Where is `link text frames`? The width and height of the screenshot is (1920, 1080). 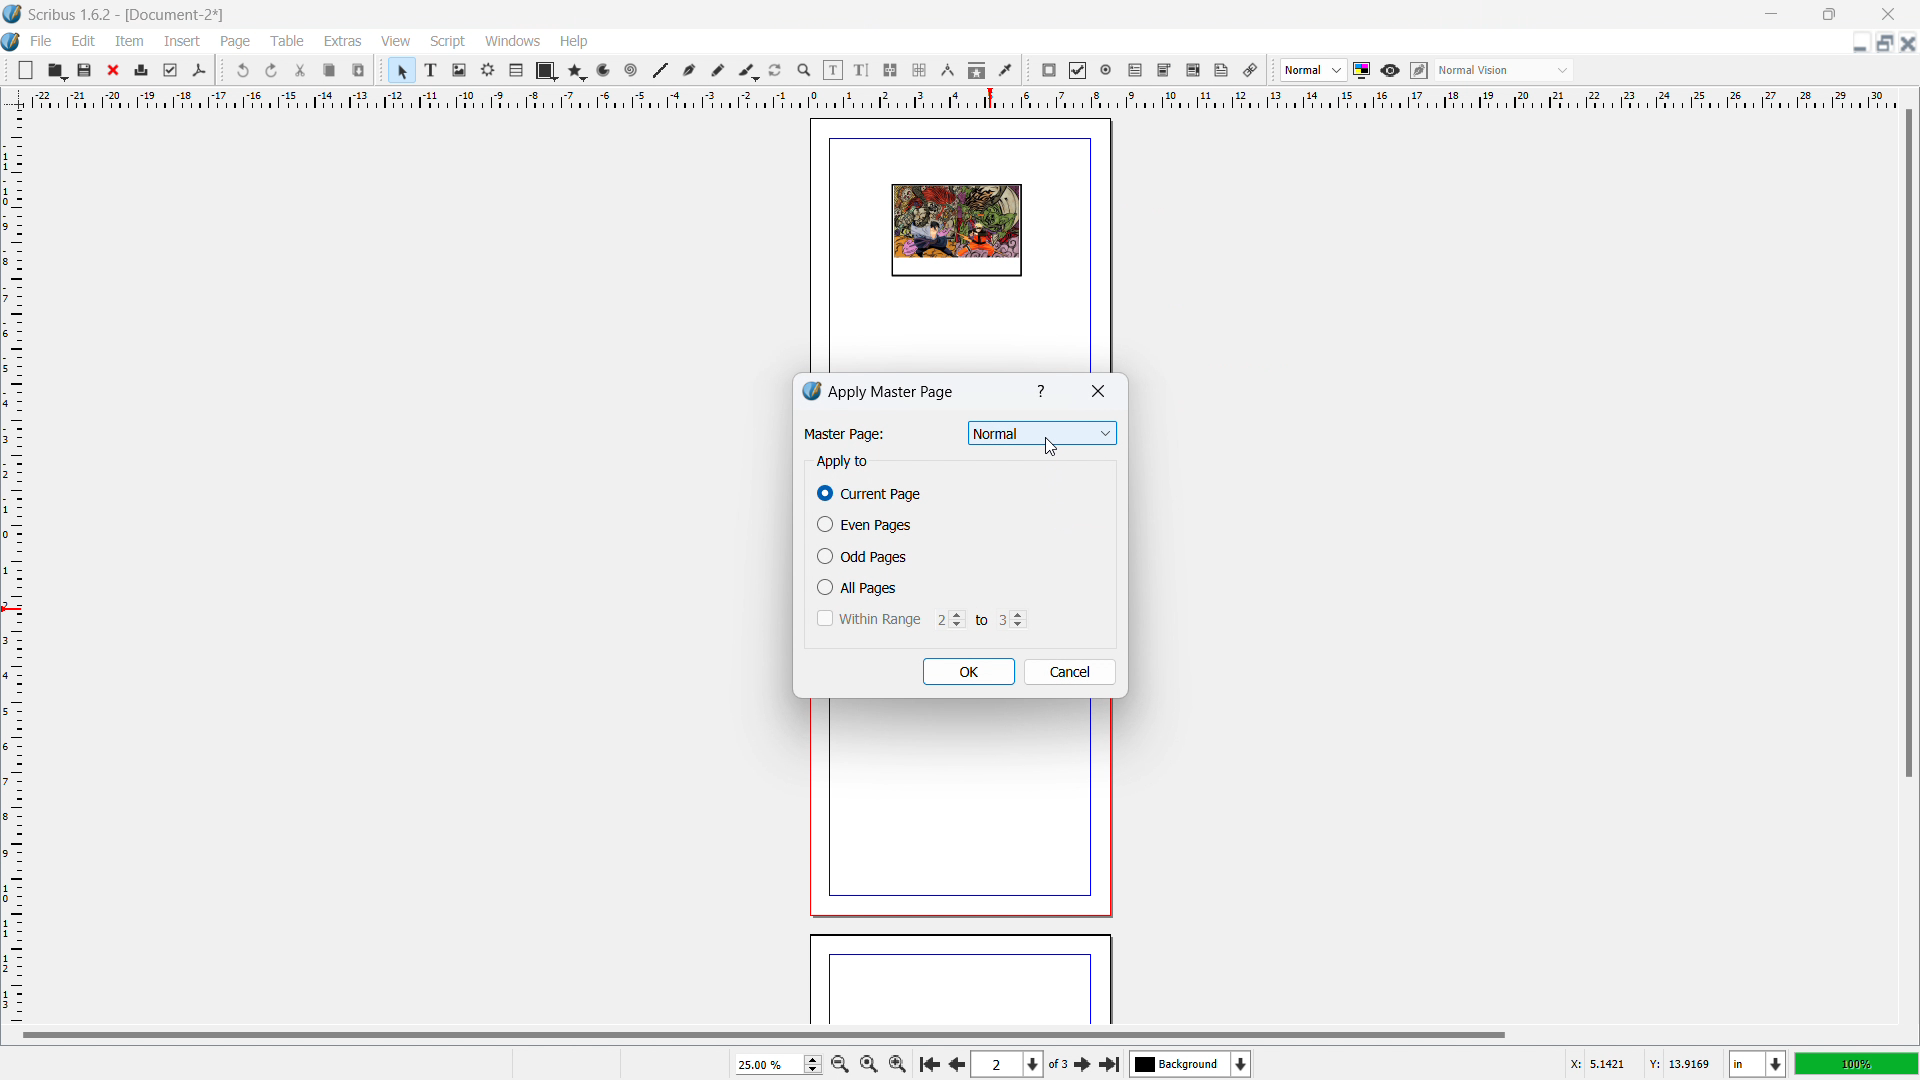 link text frames is located at coordinates (891, 71).